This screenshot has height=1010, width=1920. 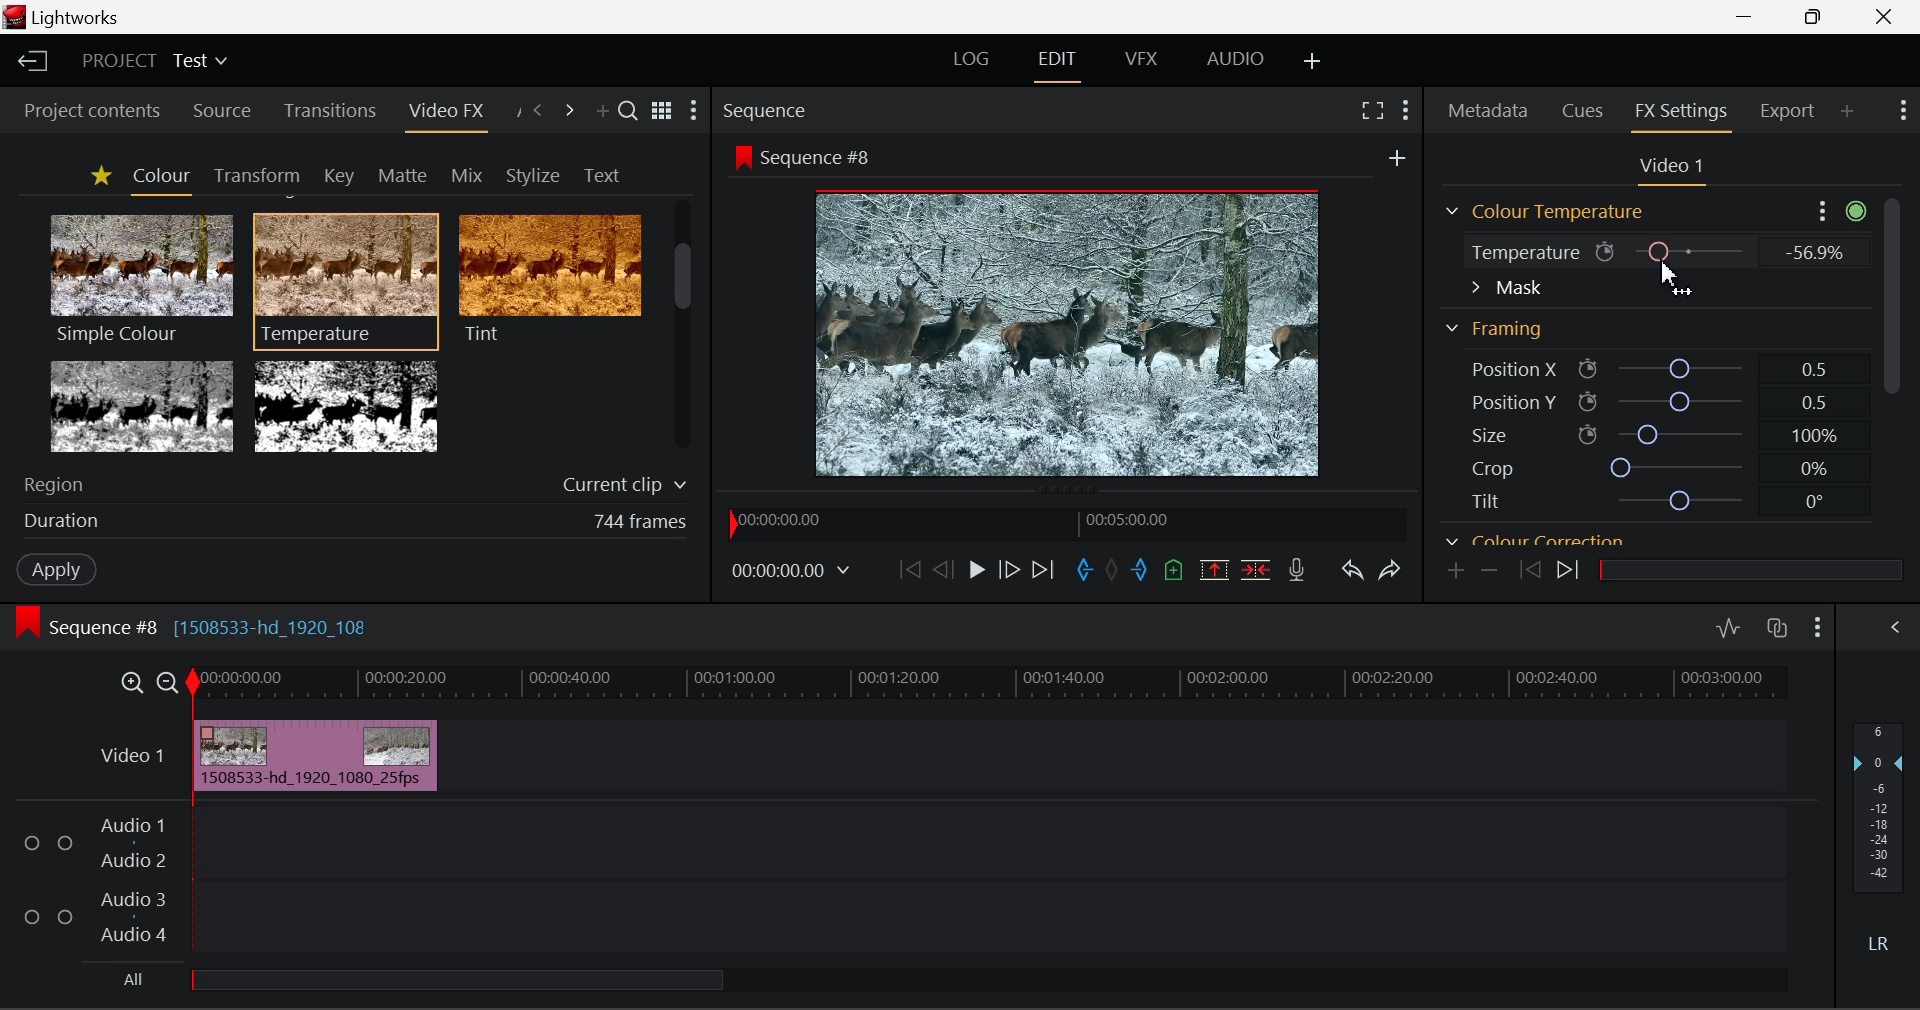 I want to click on EDIT Layout, so click(x=1057, y=65).